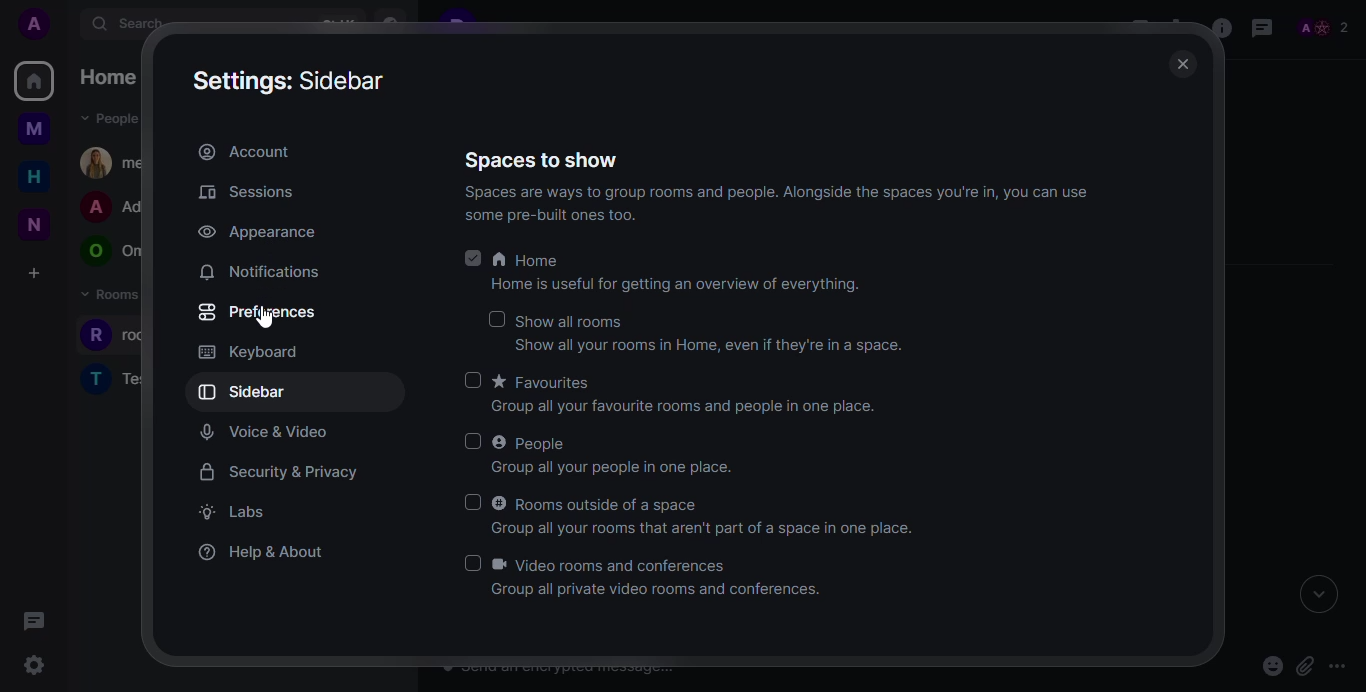 The width and height of the screenshot is (1366, 692). I want to click on selection box, so click(471, 561).